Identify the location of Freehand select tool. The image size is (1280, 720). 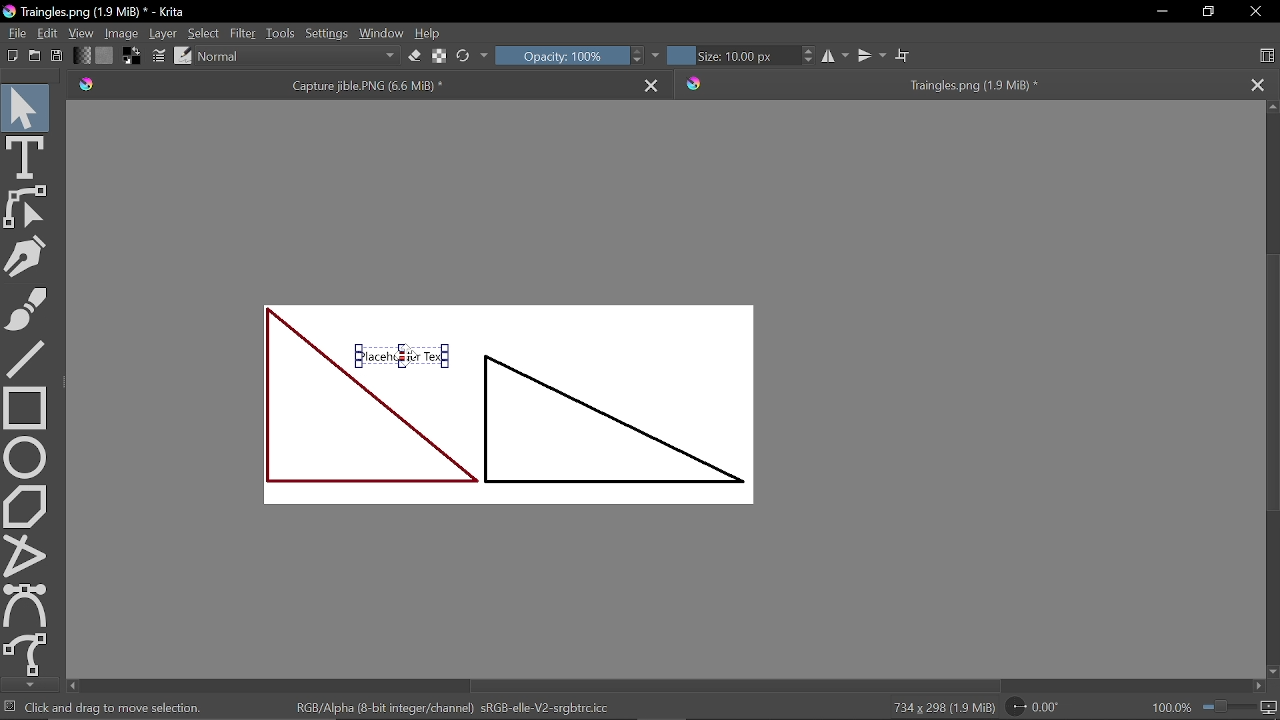
(27, 655).